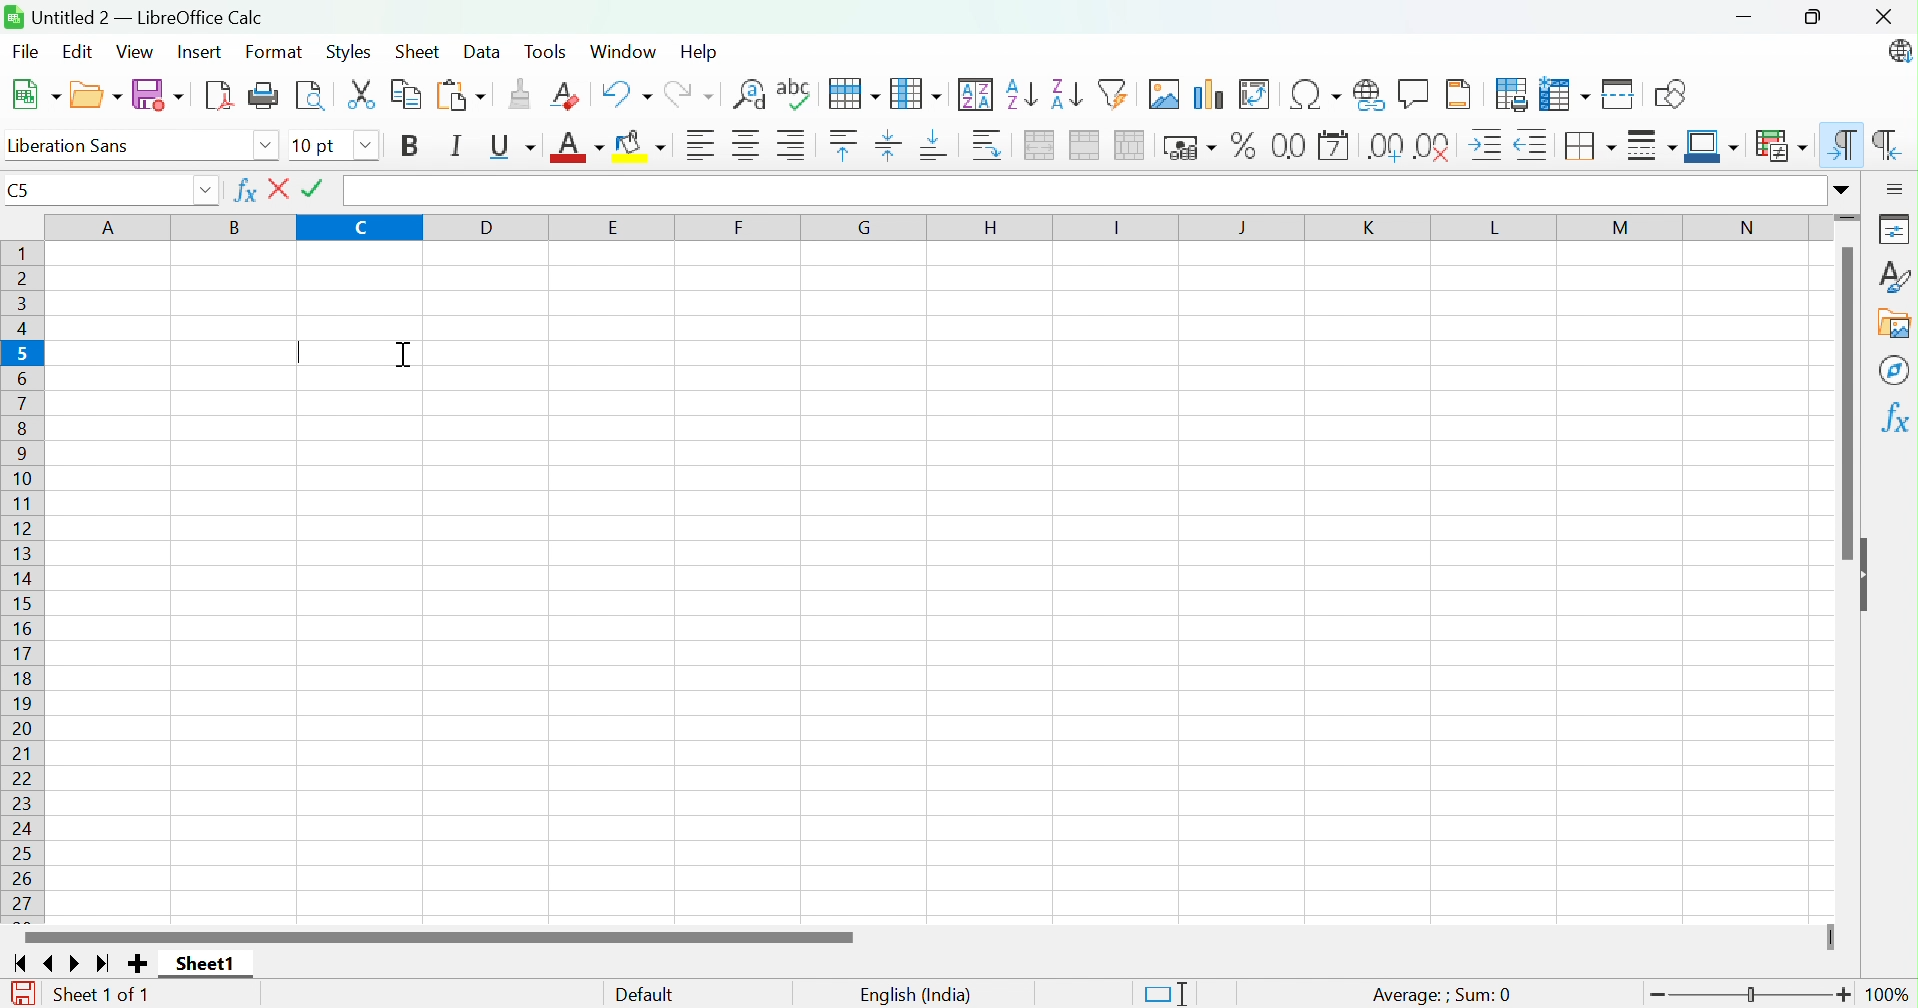 This screenshot has width=1918, height=1008. What do you see at coordinates (570, 96) in the screenshot?
I see `Clear direct formatting` at bounding box center [570, 96].